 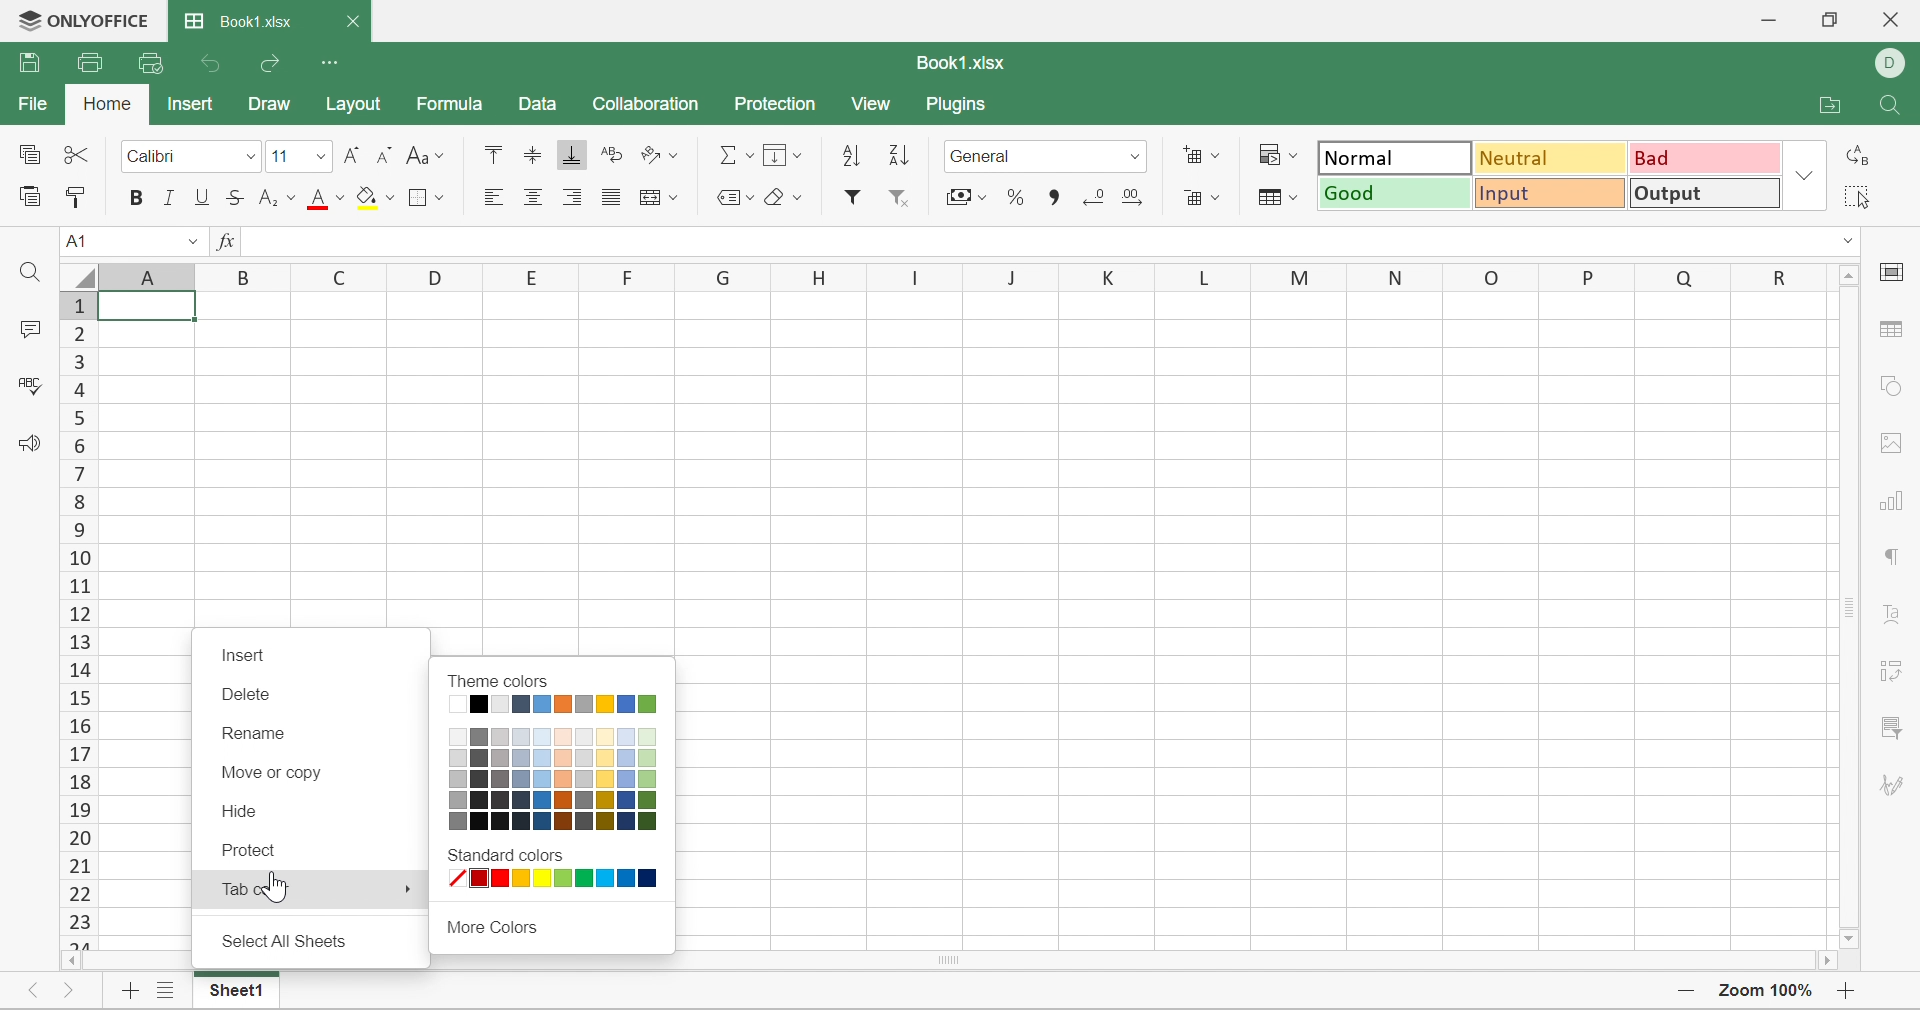 What do you see at coordinates (277, 199) in the screenshot?
I see `Superscript / Subscript` at bounding box center [277, 199].